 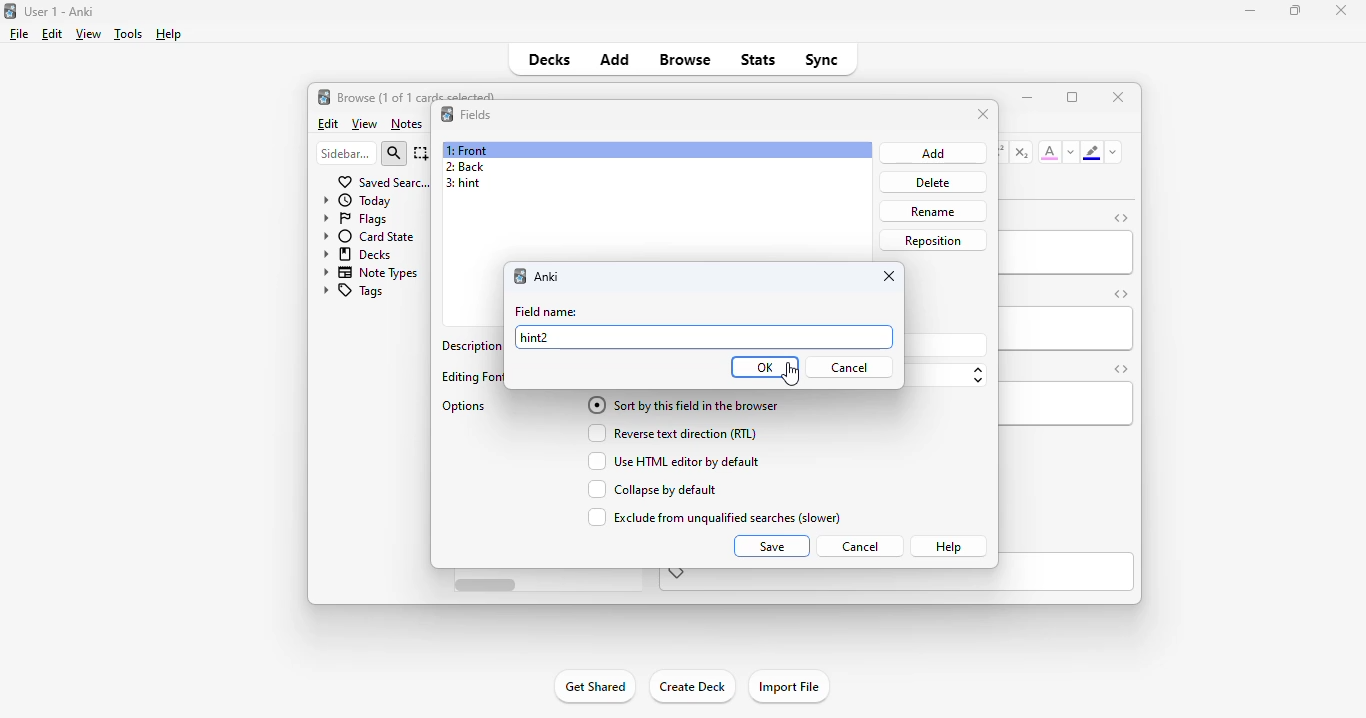 I want to click on cancel, so click(x=859, y=547).